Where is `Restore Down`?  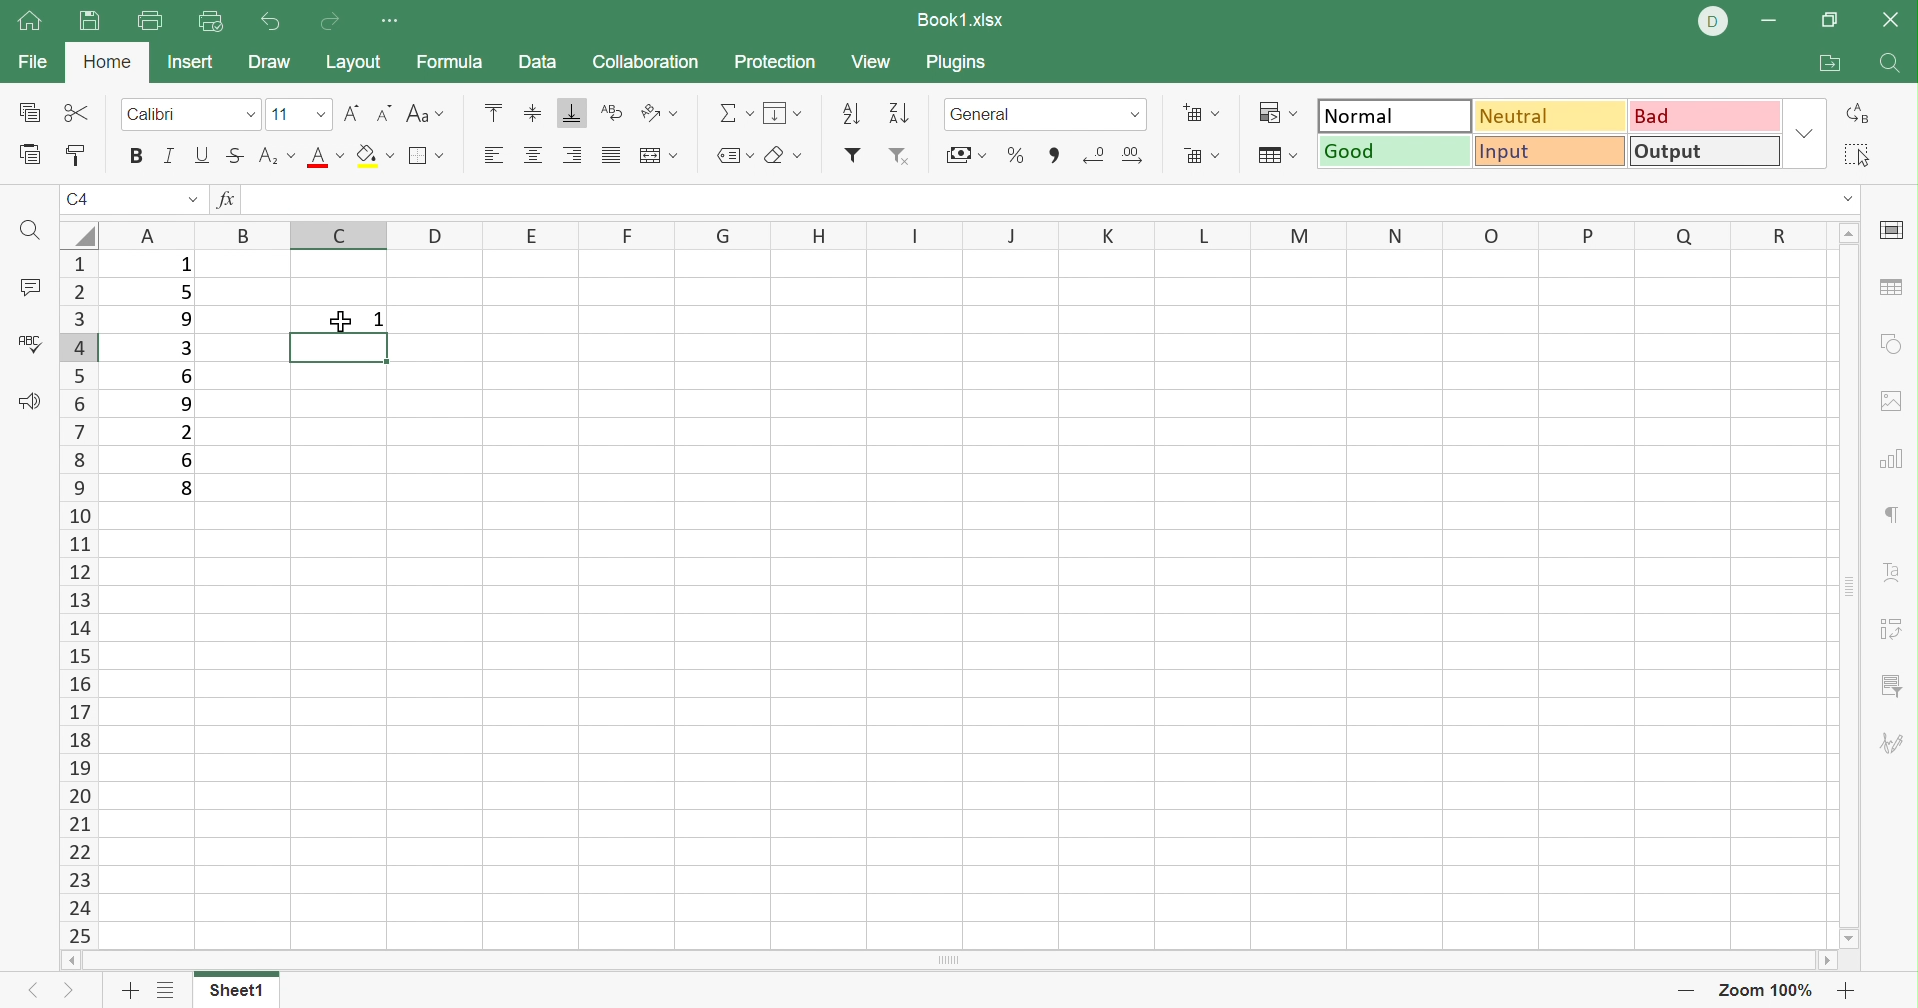
Restore Down is located at coordinates (1834, 17).